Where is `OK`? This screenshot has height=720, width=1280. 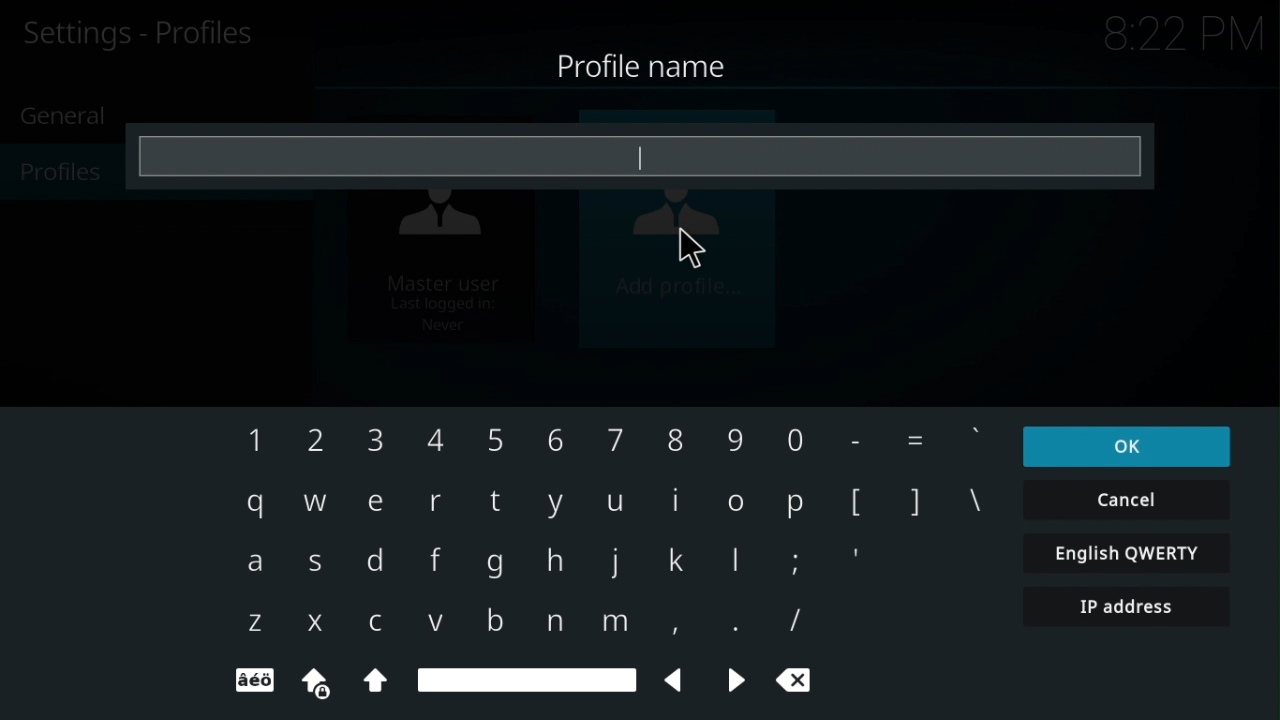
OK is located at coordinates (1128, 446).